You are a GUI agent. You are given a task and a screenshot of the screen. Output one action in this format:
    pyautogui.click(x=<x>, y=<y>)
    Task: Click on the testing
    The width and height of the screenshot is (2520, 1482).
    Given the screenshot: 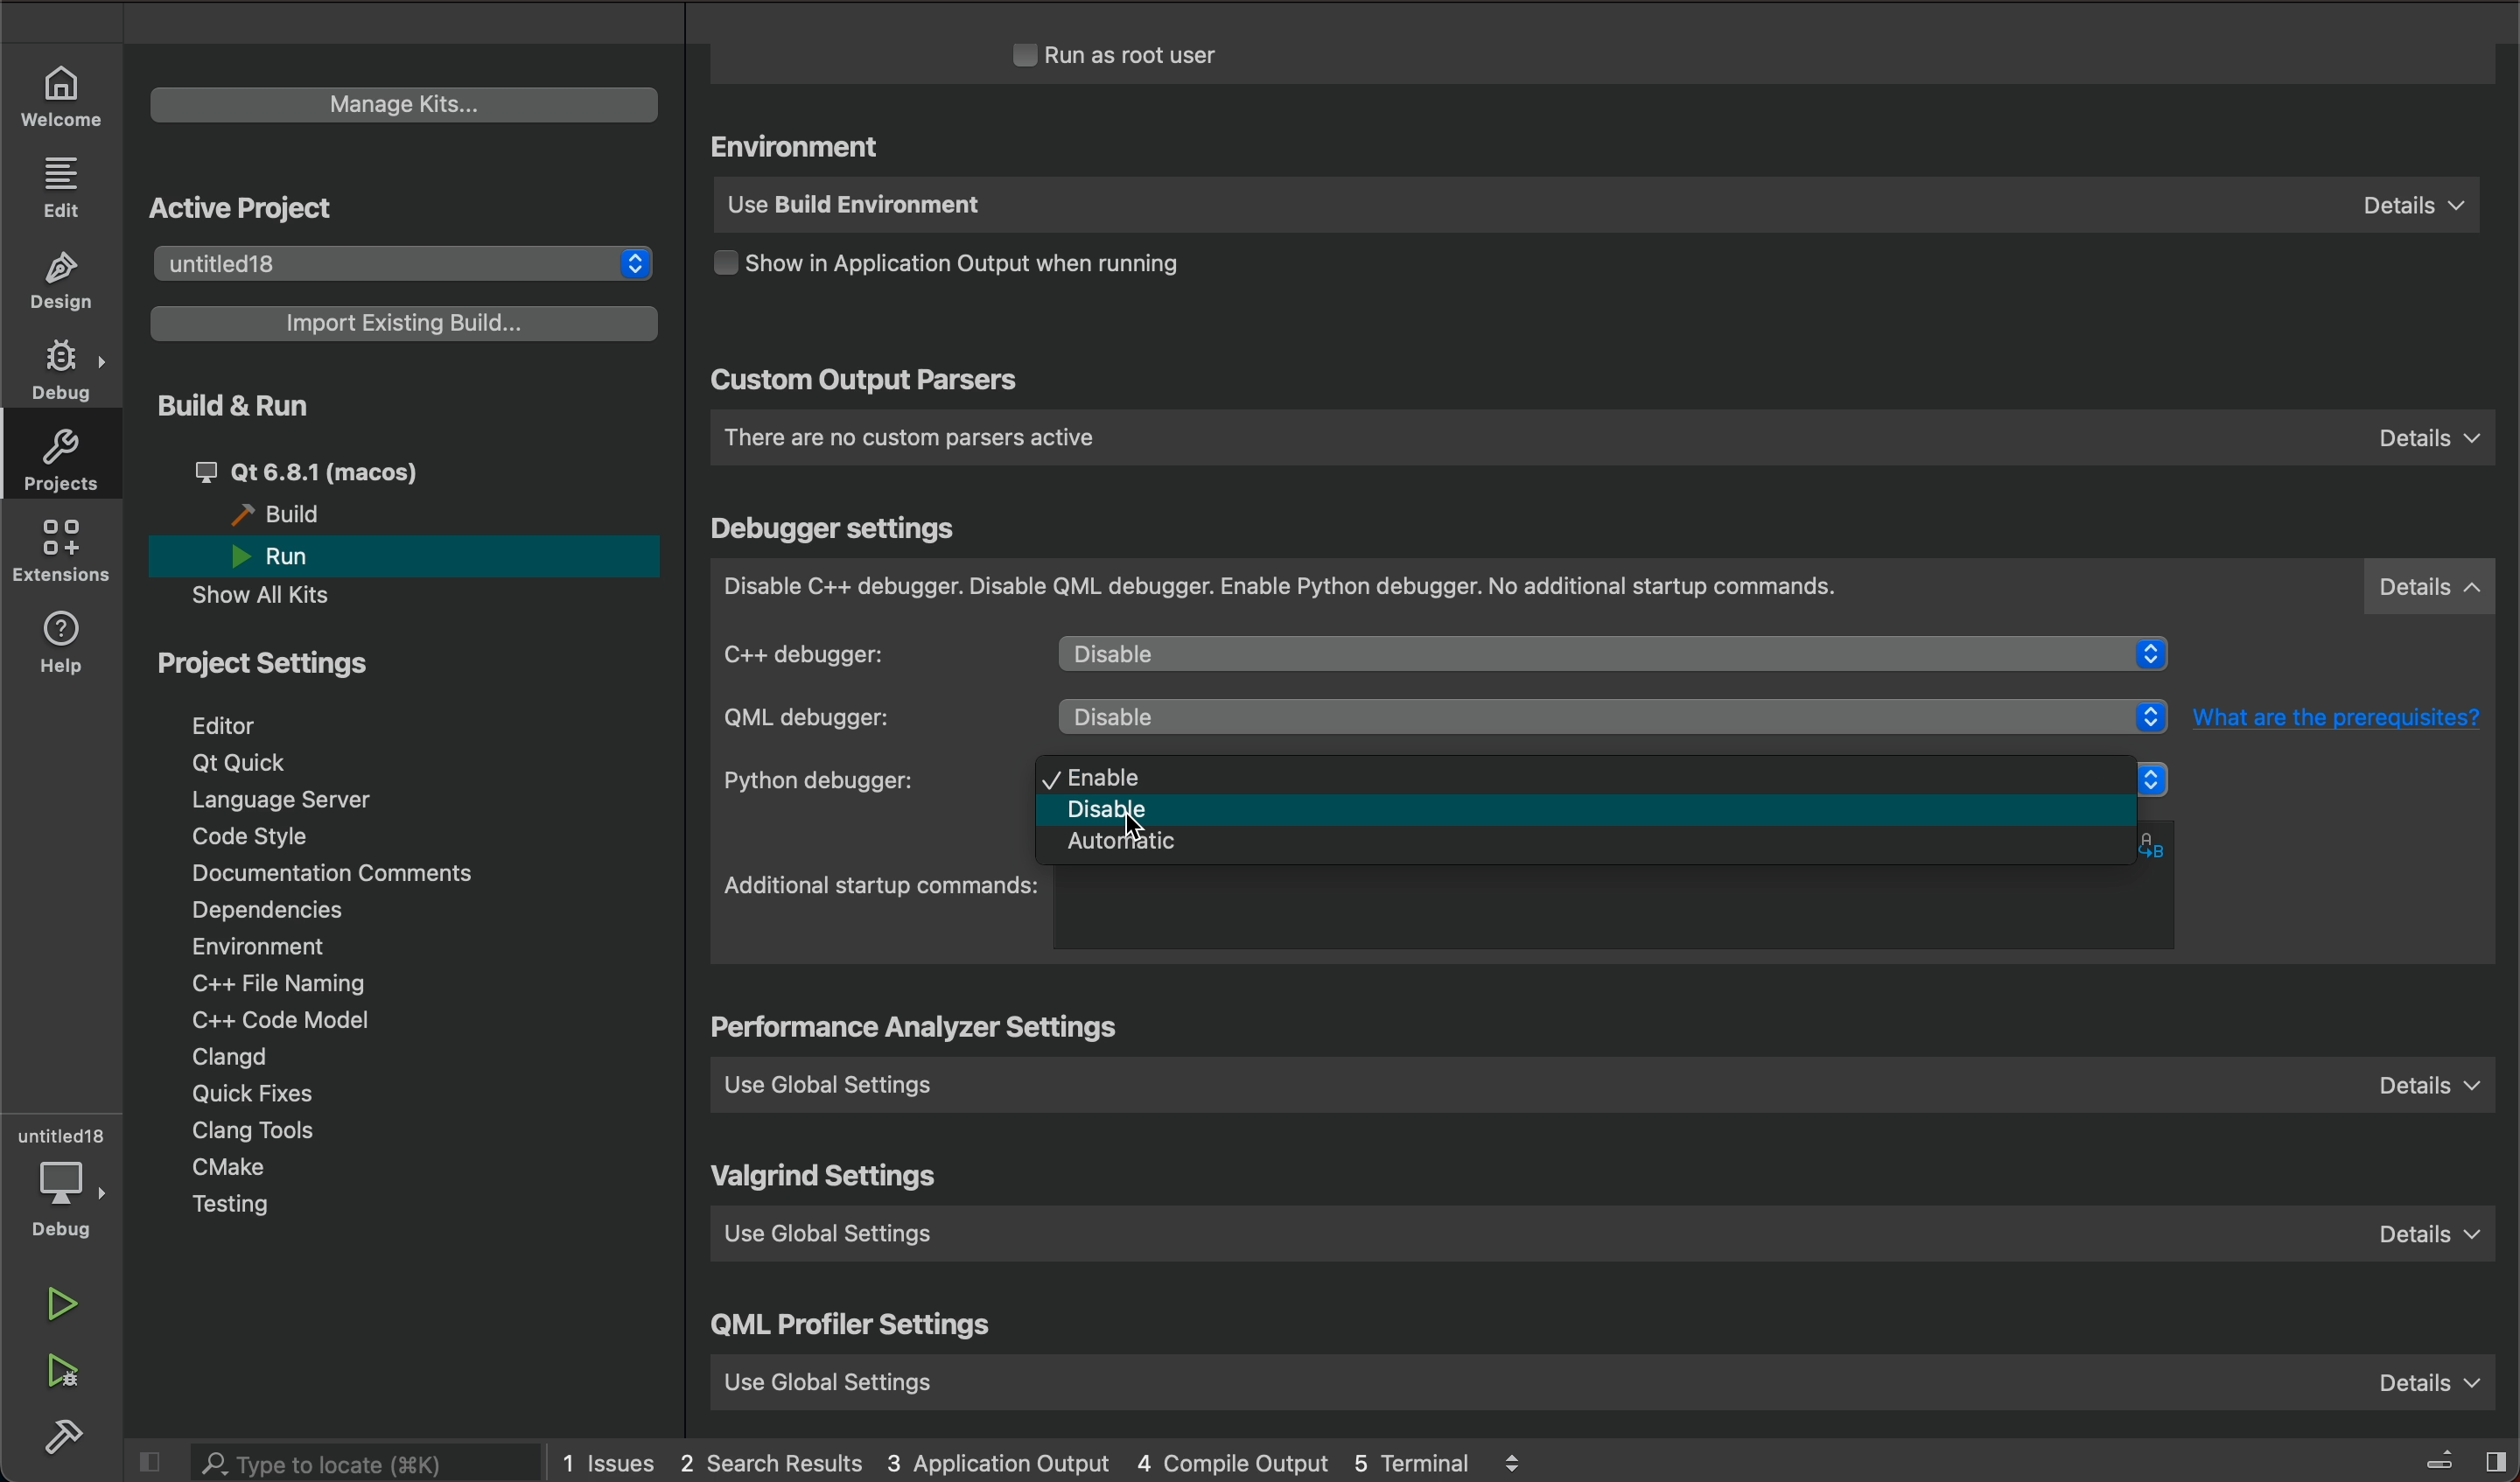 What is the action you would take?
    pyautogui.click(x=234, y=1205)
    